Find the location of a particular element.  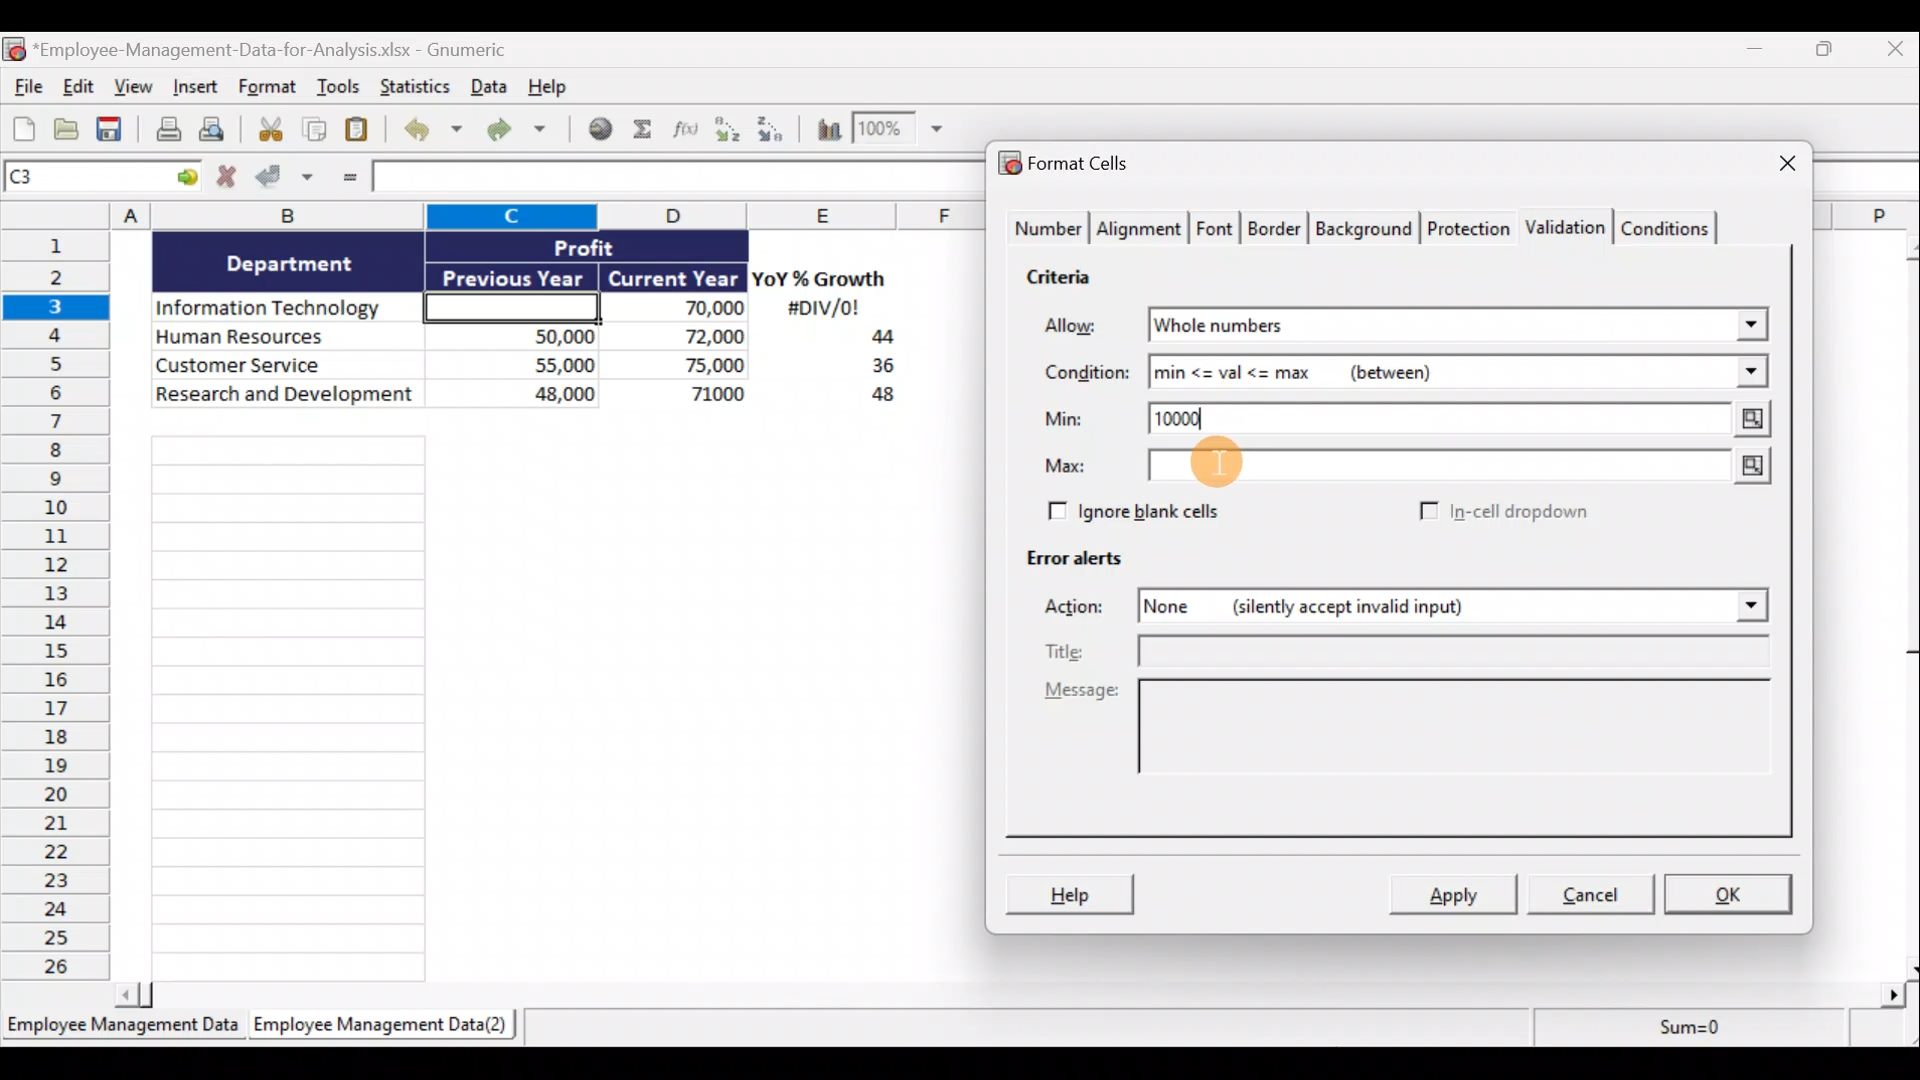

Min: is located at coordinates (1064, 422).